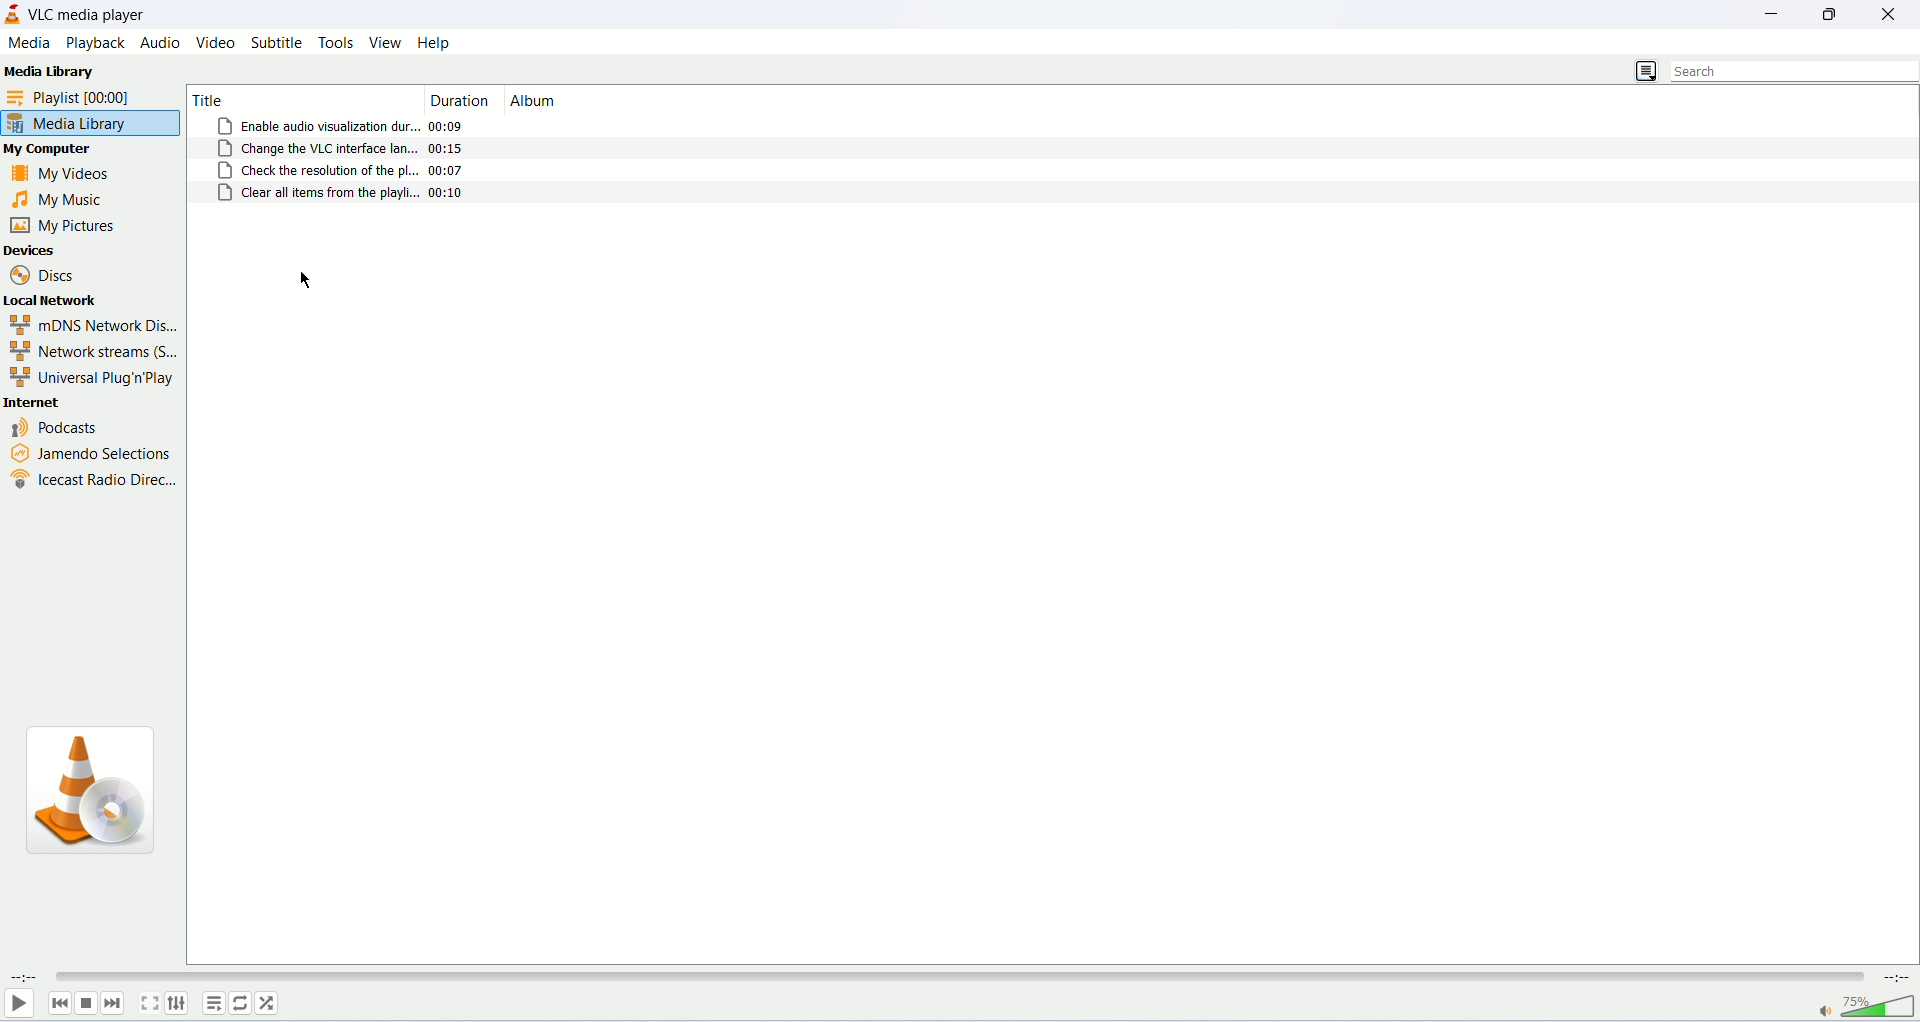  I want to click on loop, so click(241, 1003).